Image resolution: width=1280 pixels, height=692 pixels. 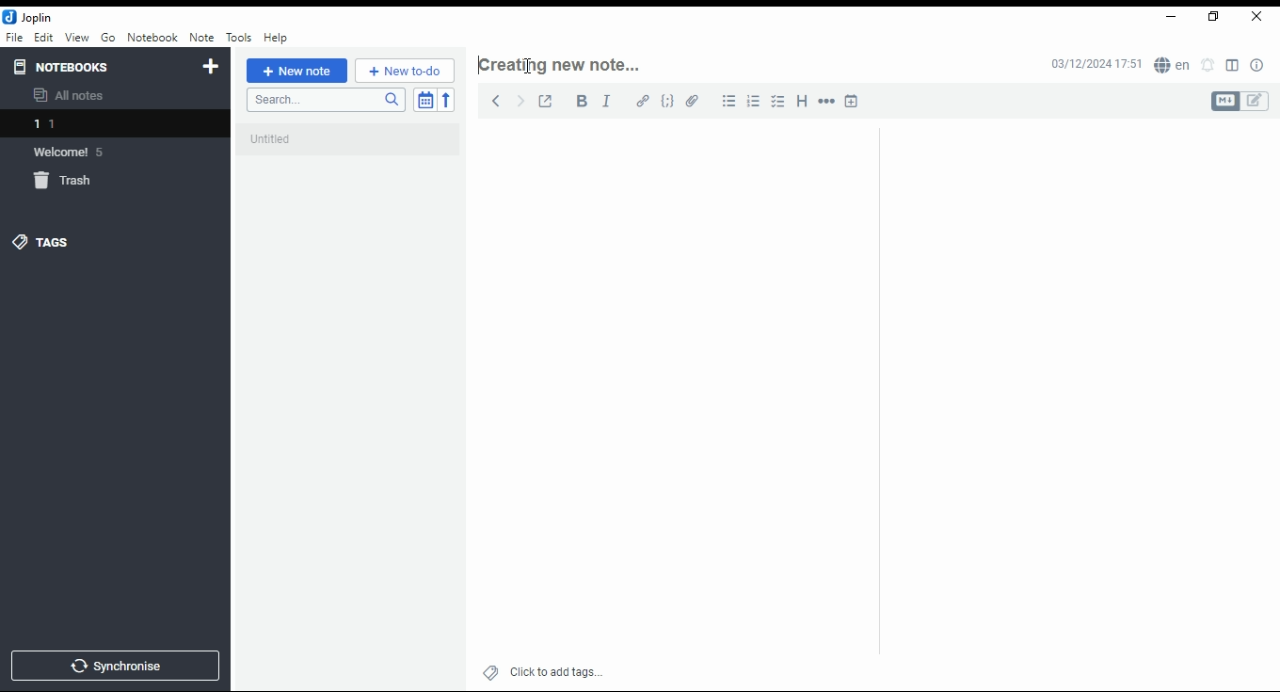 I want to click on back, so click(x=492, y=99).